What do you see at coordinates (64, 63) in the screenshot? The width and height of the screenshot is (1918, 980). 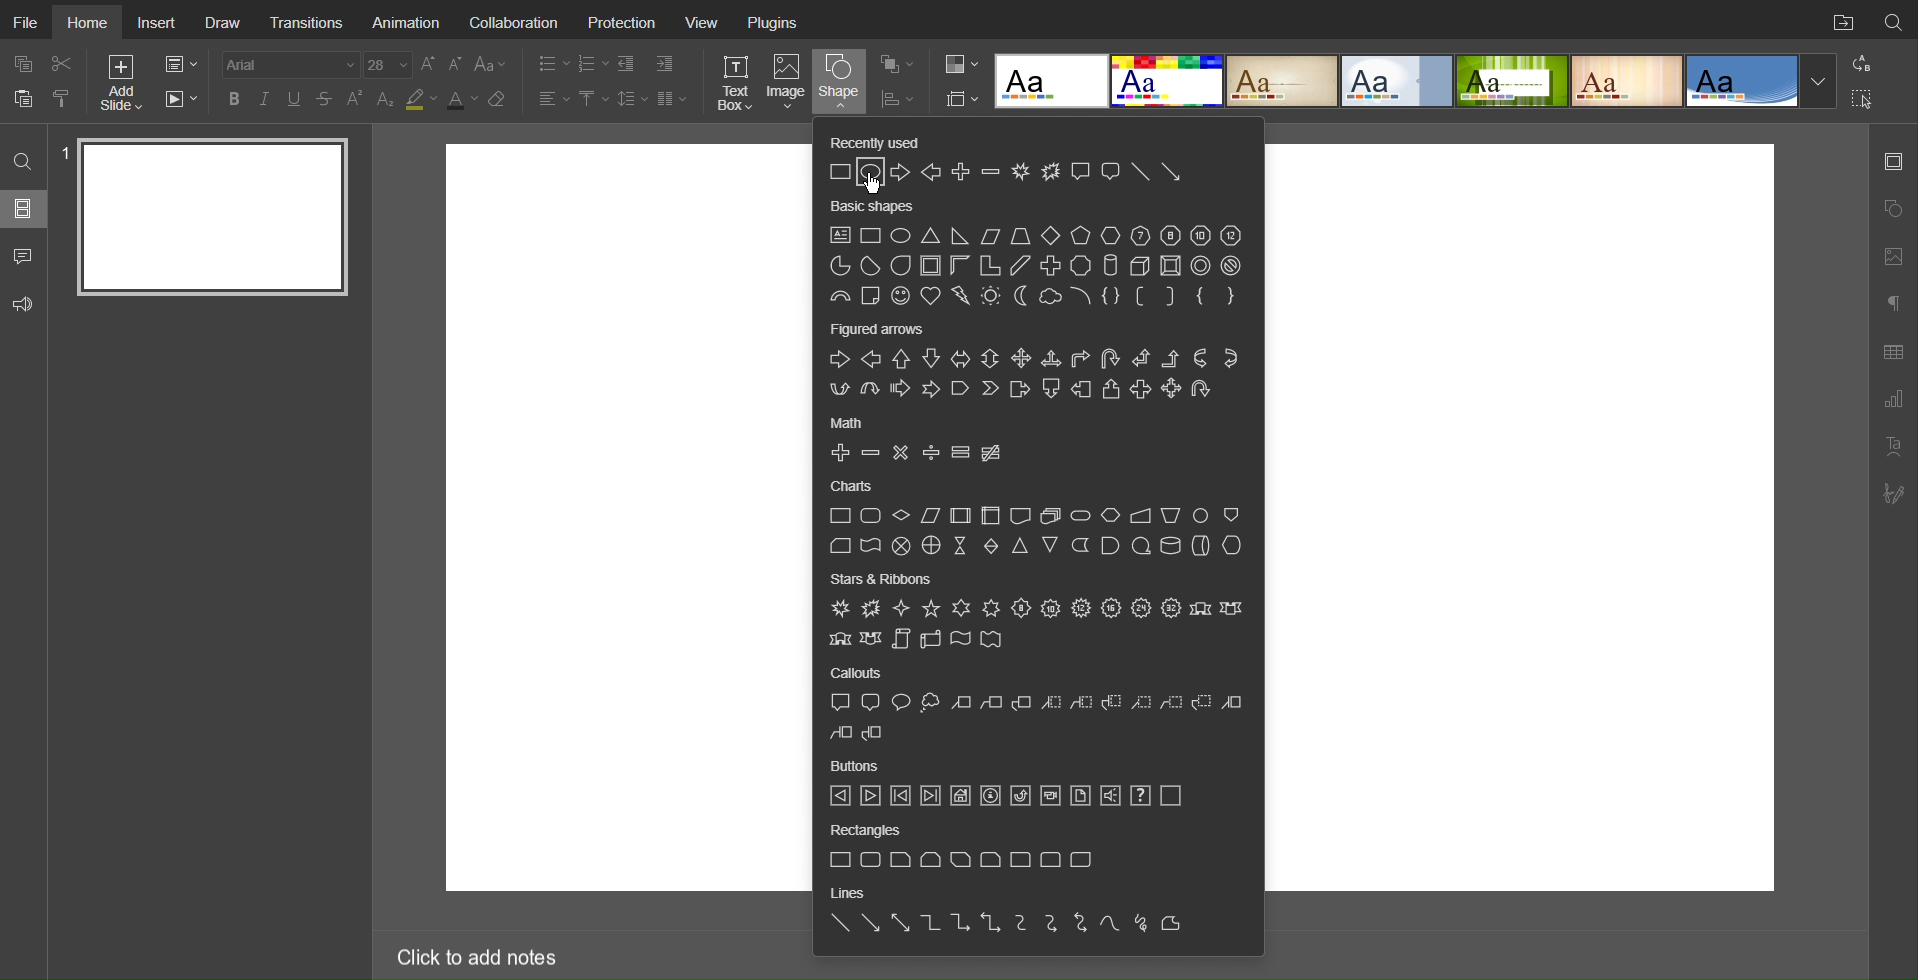 I see `Cut` at bounding box center [64, 63].